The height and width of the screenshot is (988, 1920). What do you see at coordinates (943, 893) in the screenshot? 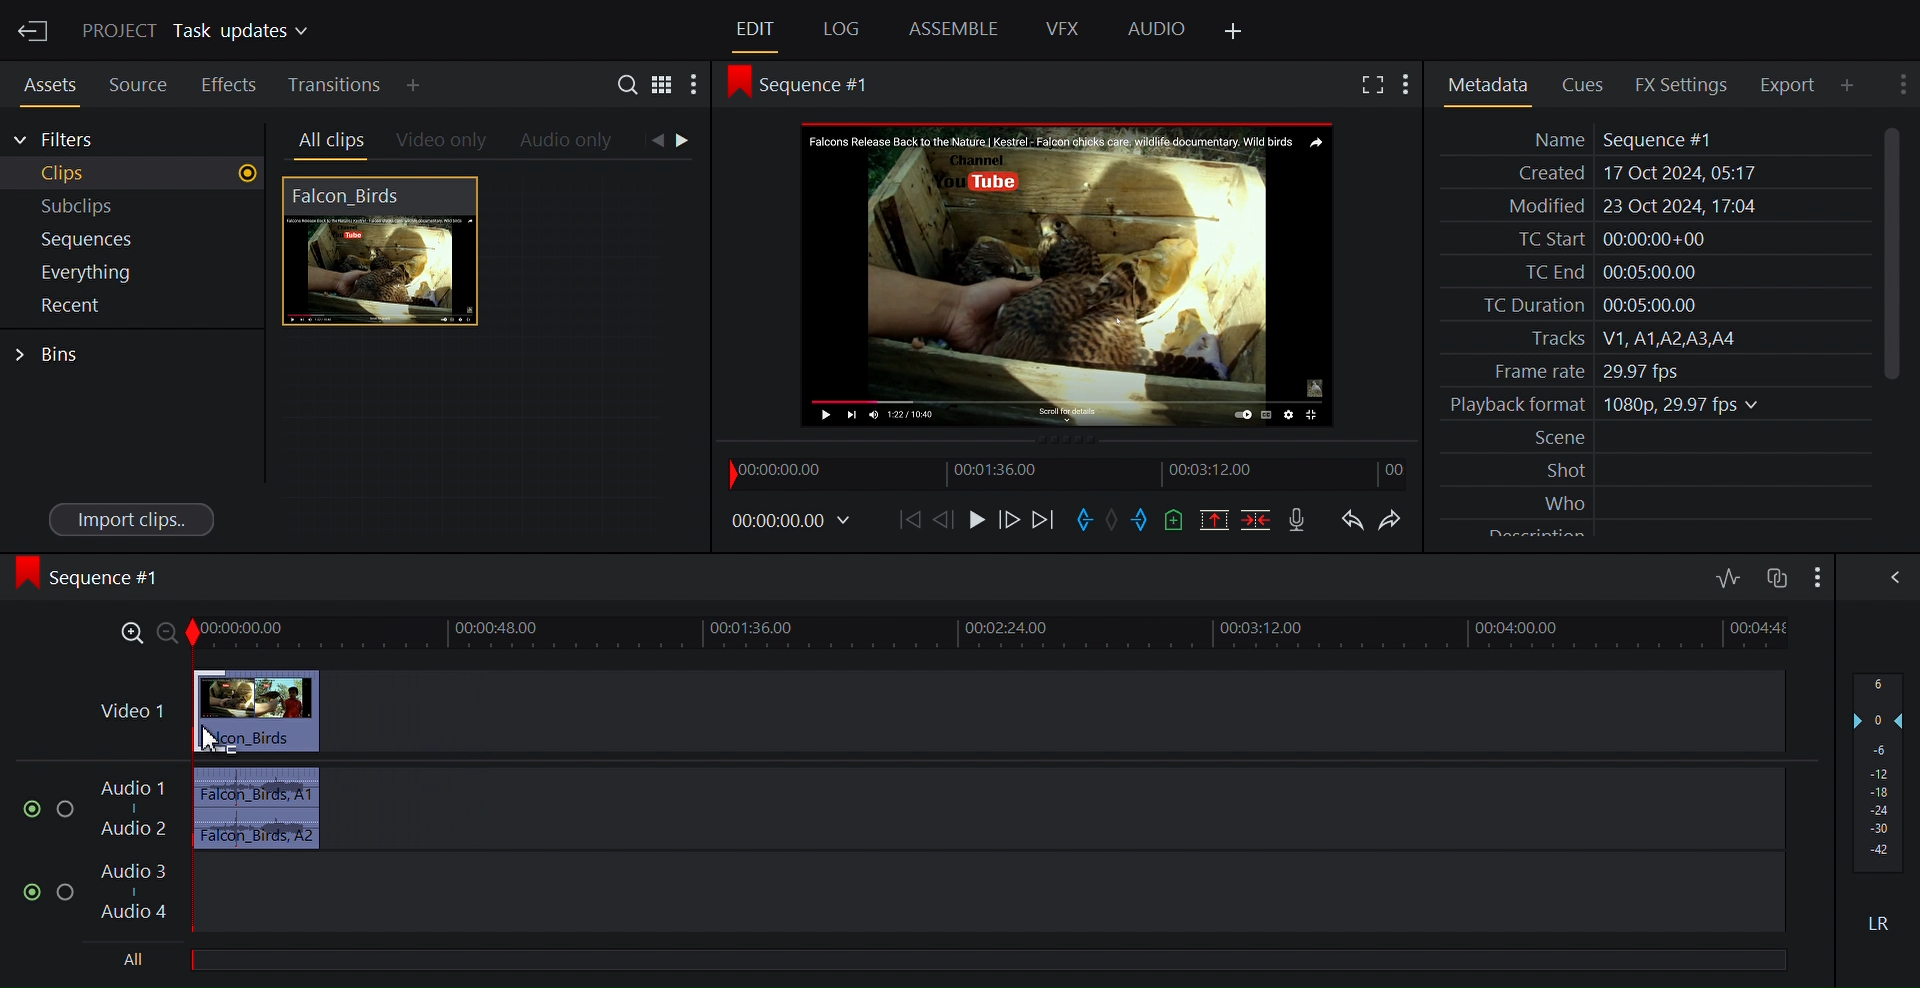
I see `Audio track 3, Audio track 4` at bounding box center [943, 893].